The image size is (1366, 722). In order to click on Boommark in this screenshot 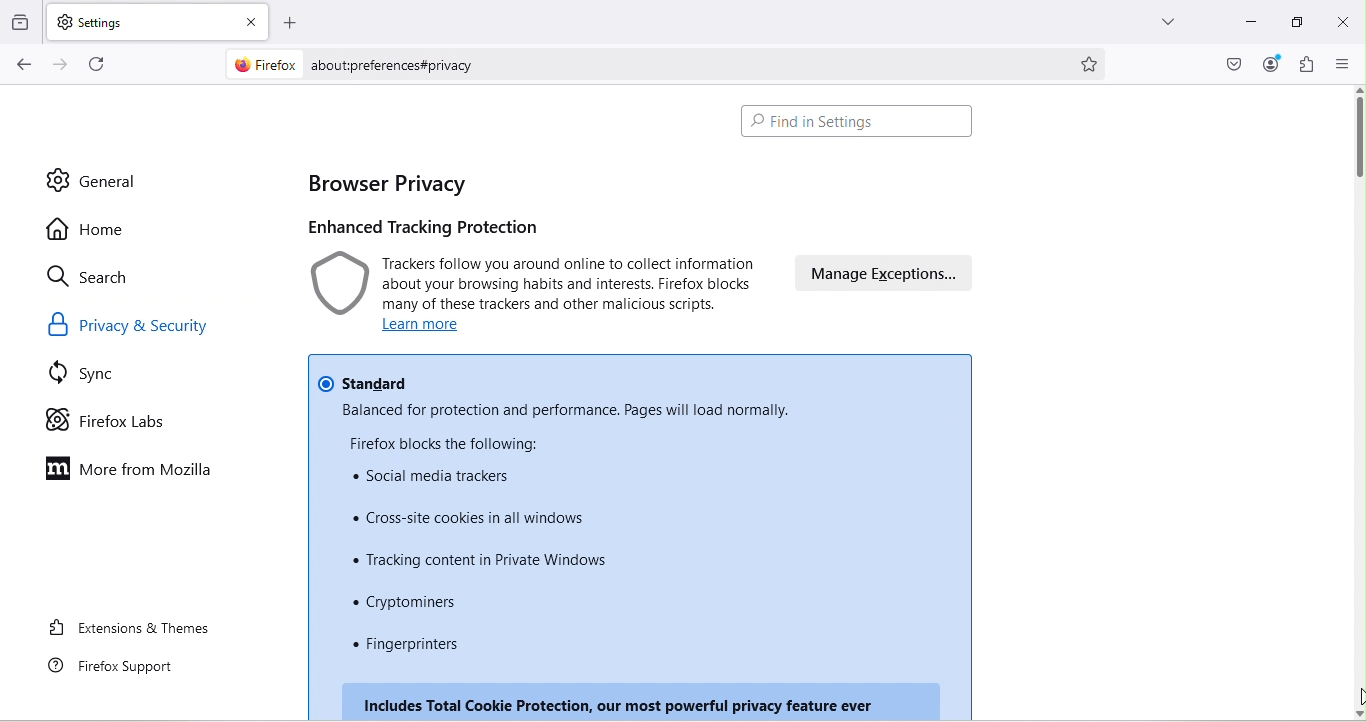, I will do `click(1096, 62)`.